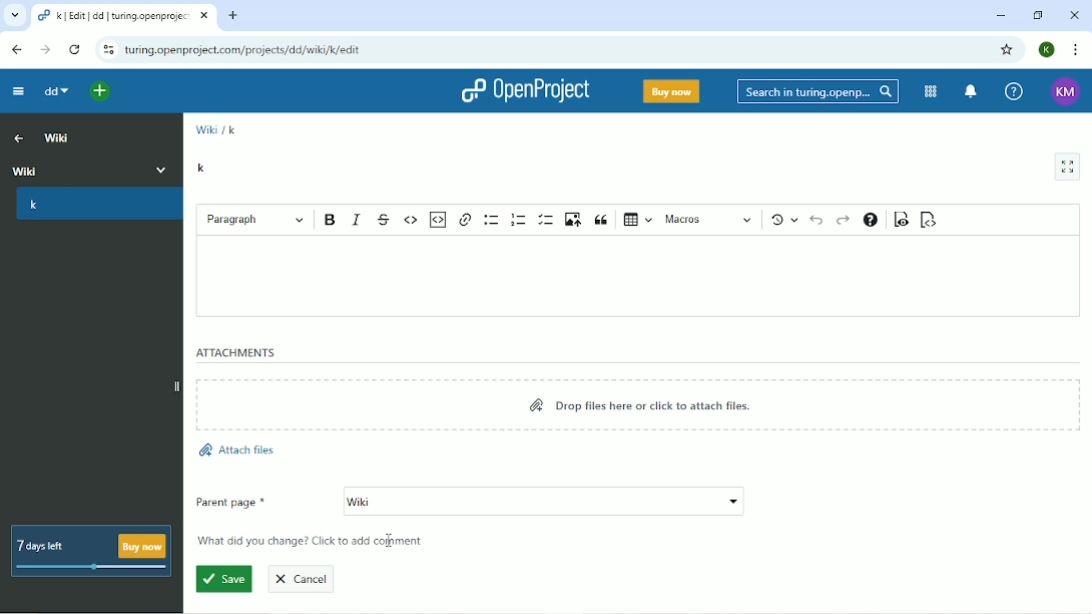  Describe the element at coordinates (931, 92) in the screenshot. I see `Modules` at that location.